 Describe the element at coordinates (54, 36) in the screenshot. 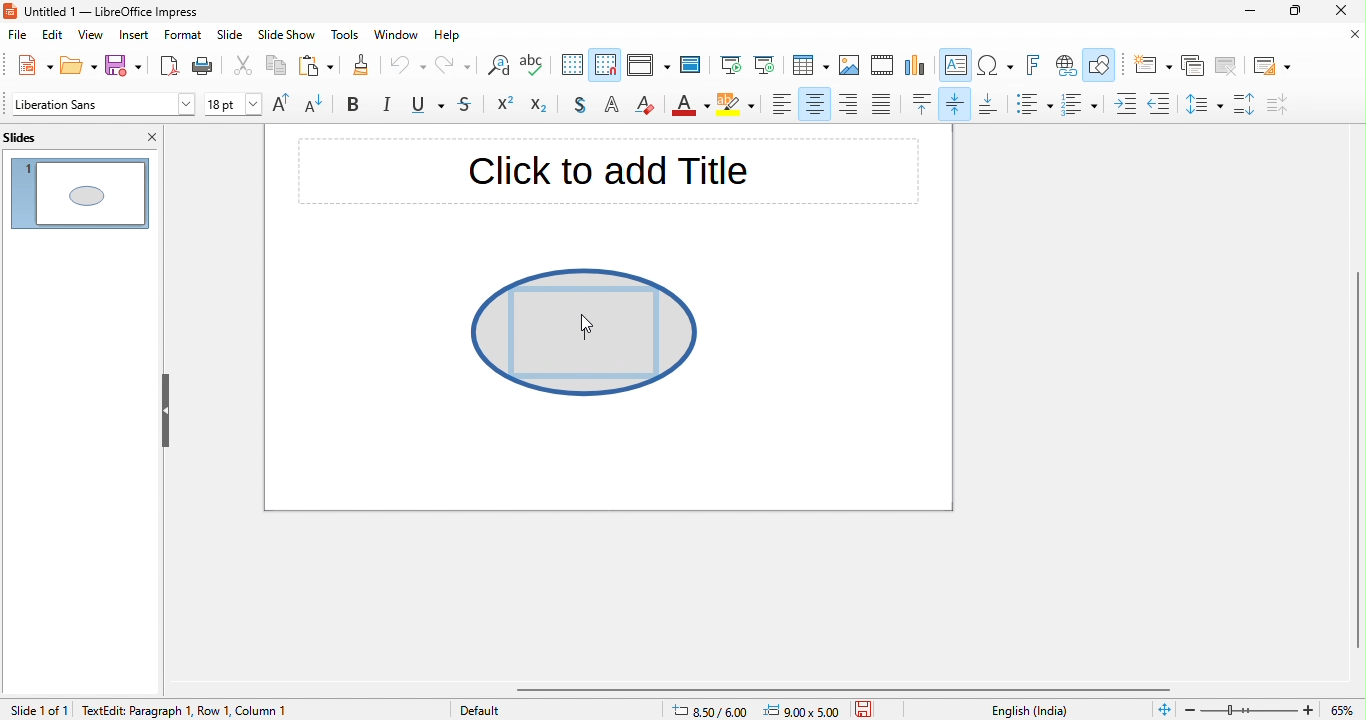

I see `edit` at that location.